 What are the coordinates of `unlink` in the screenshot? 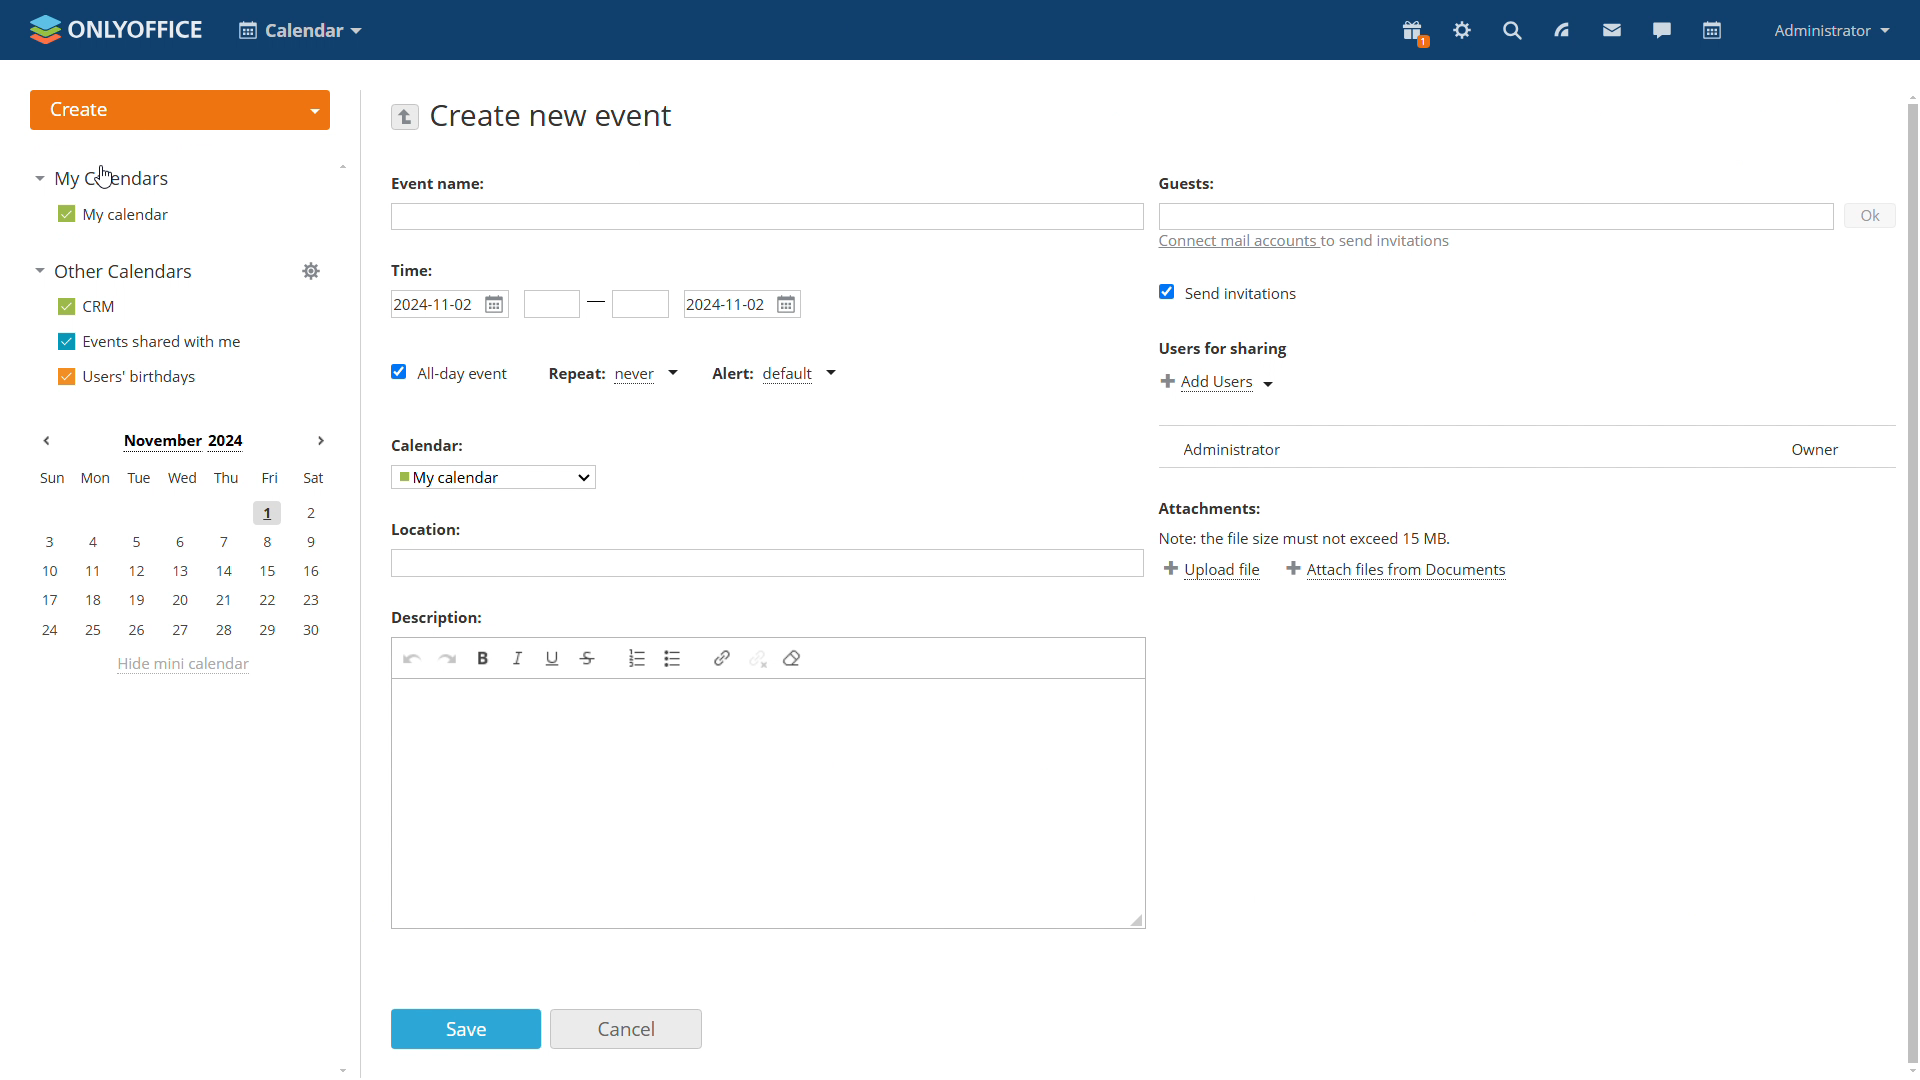 It's located at (759, 659).